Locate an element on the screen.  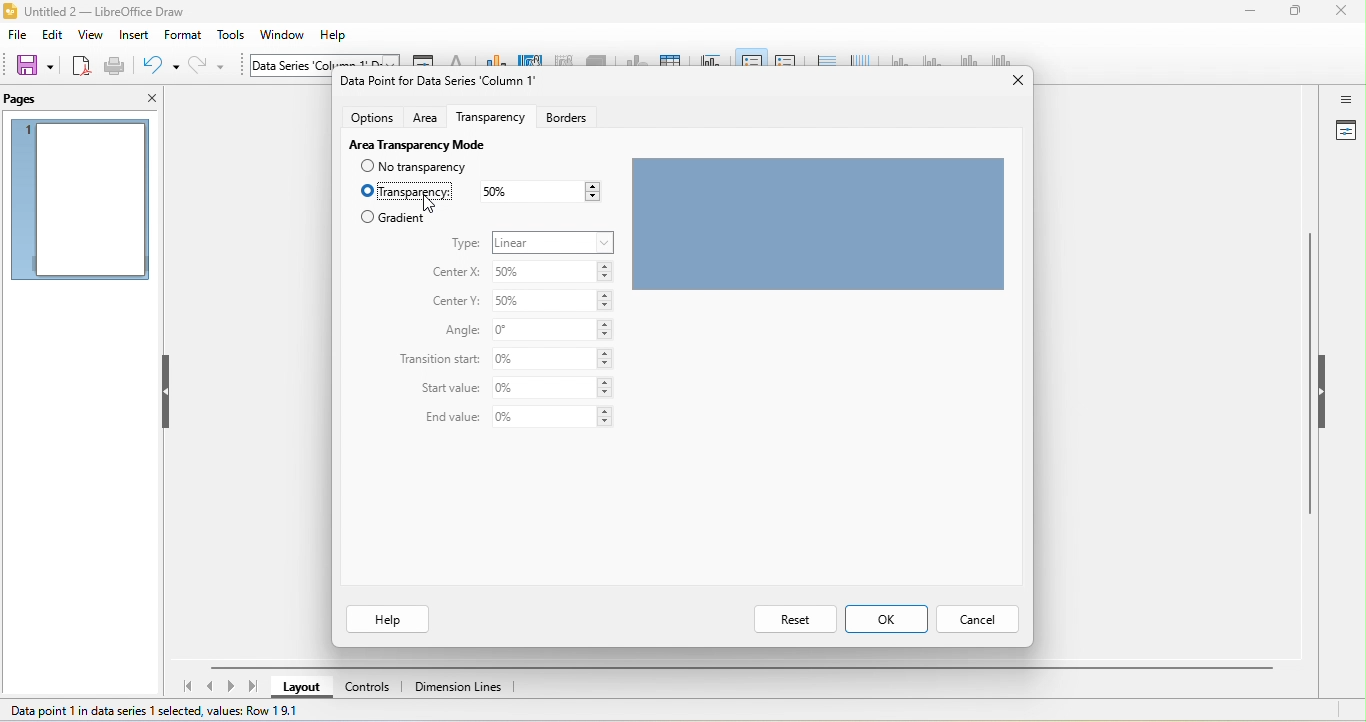
checkbox is located at coordinates (366, 168).